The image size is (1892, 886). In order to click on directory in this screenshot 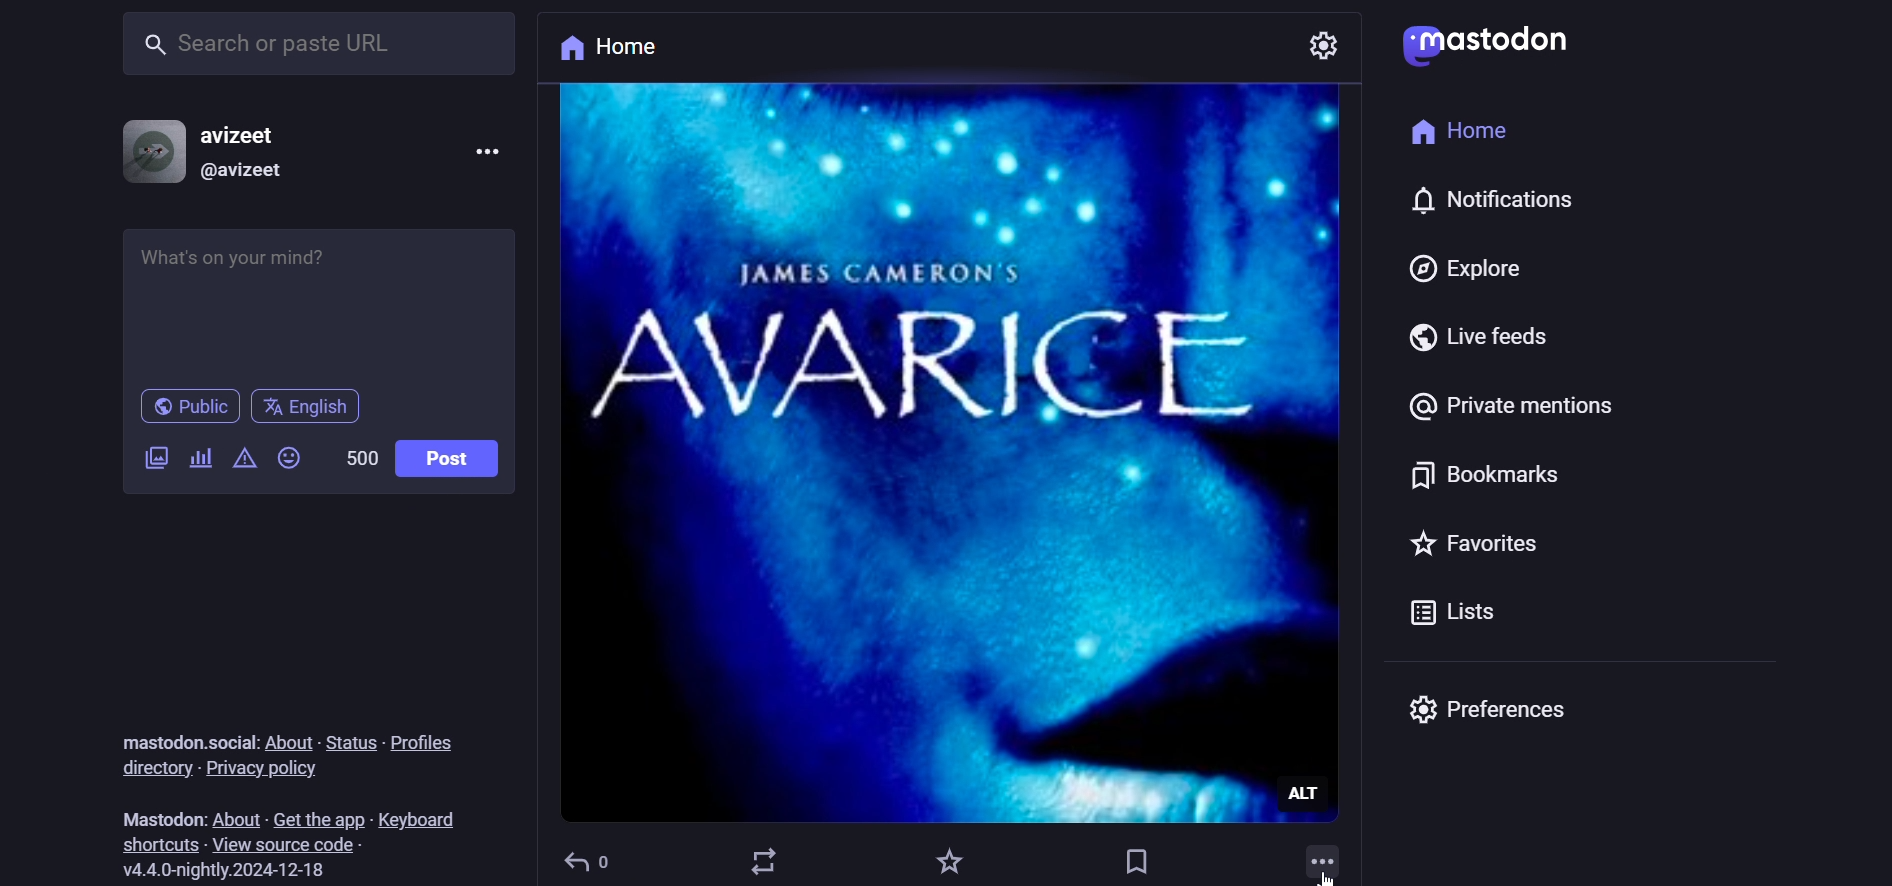, I will do `click(149, 768)`.